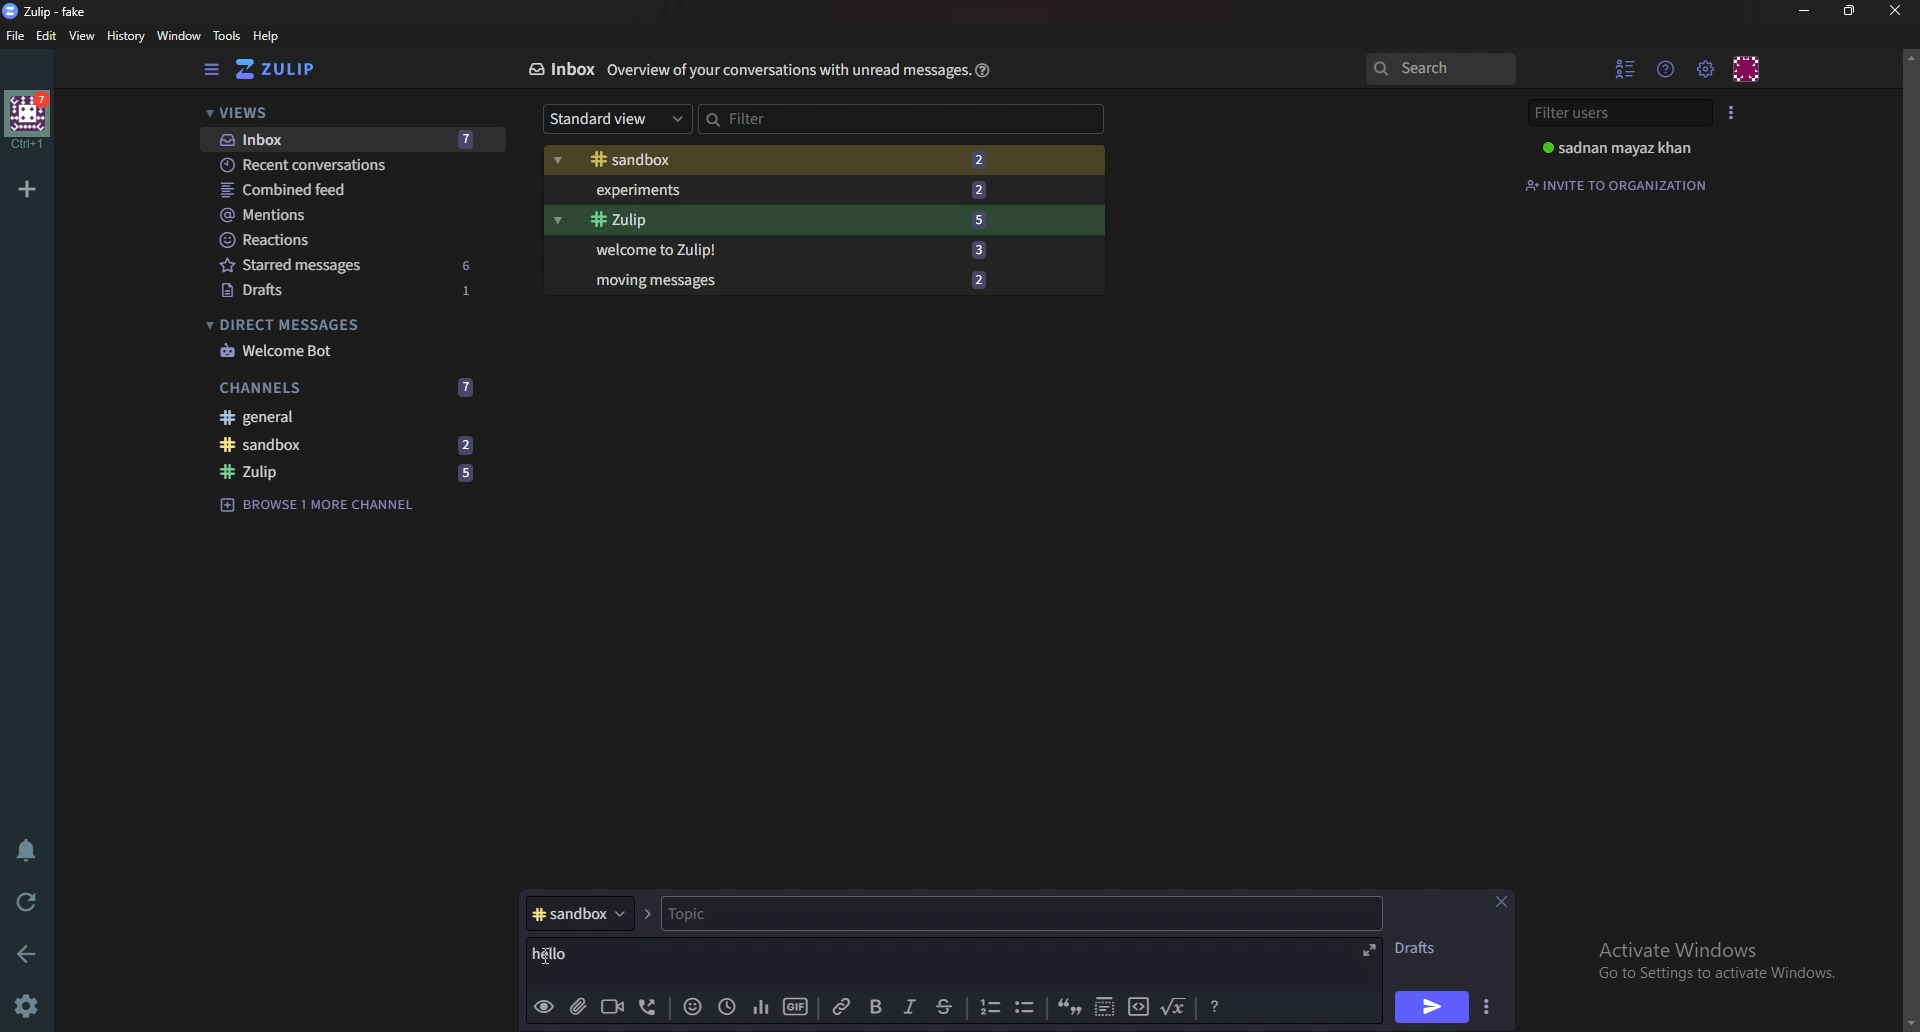 Image resolution: width=1920 pixels, height=1032 pixels. I want to click on Filter, so click(798, 118).